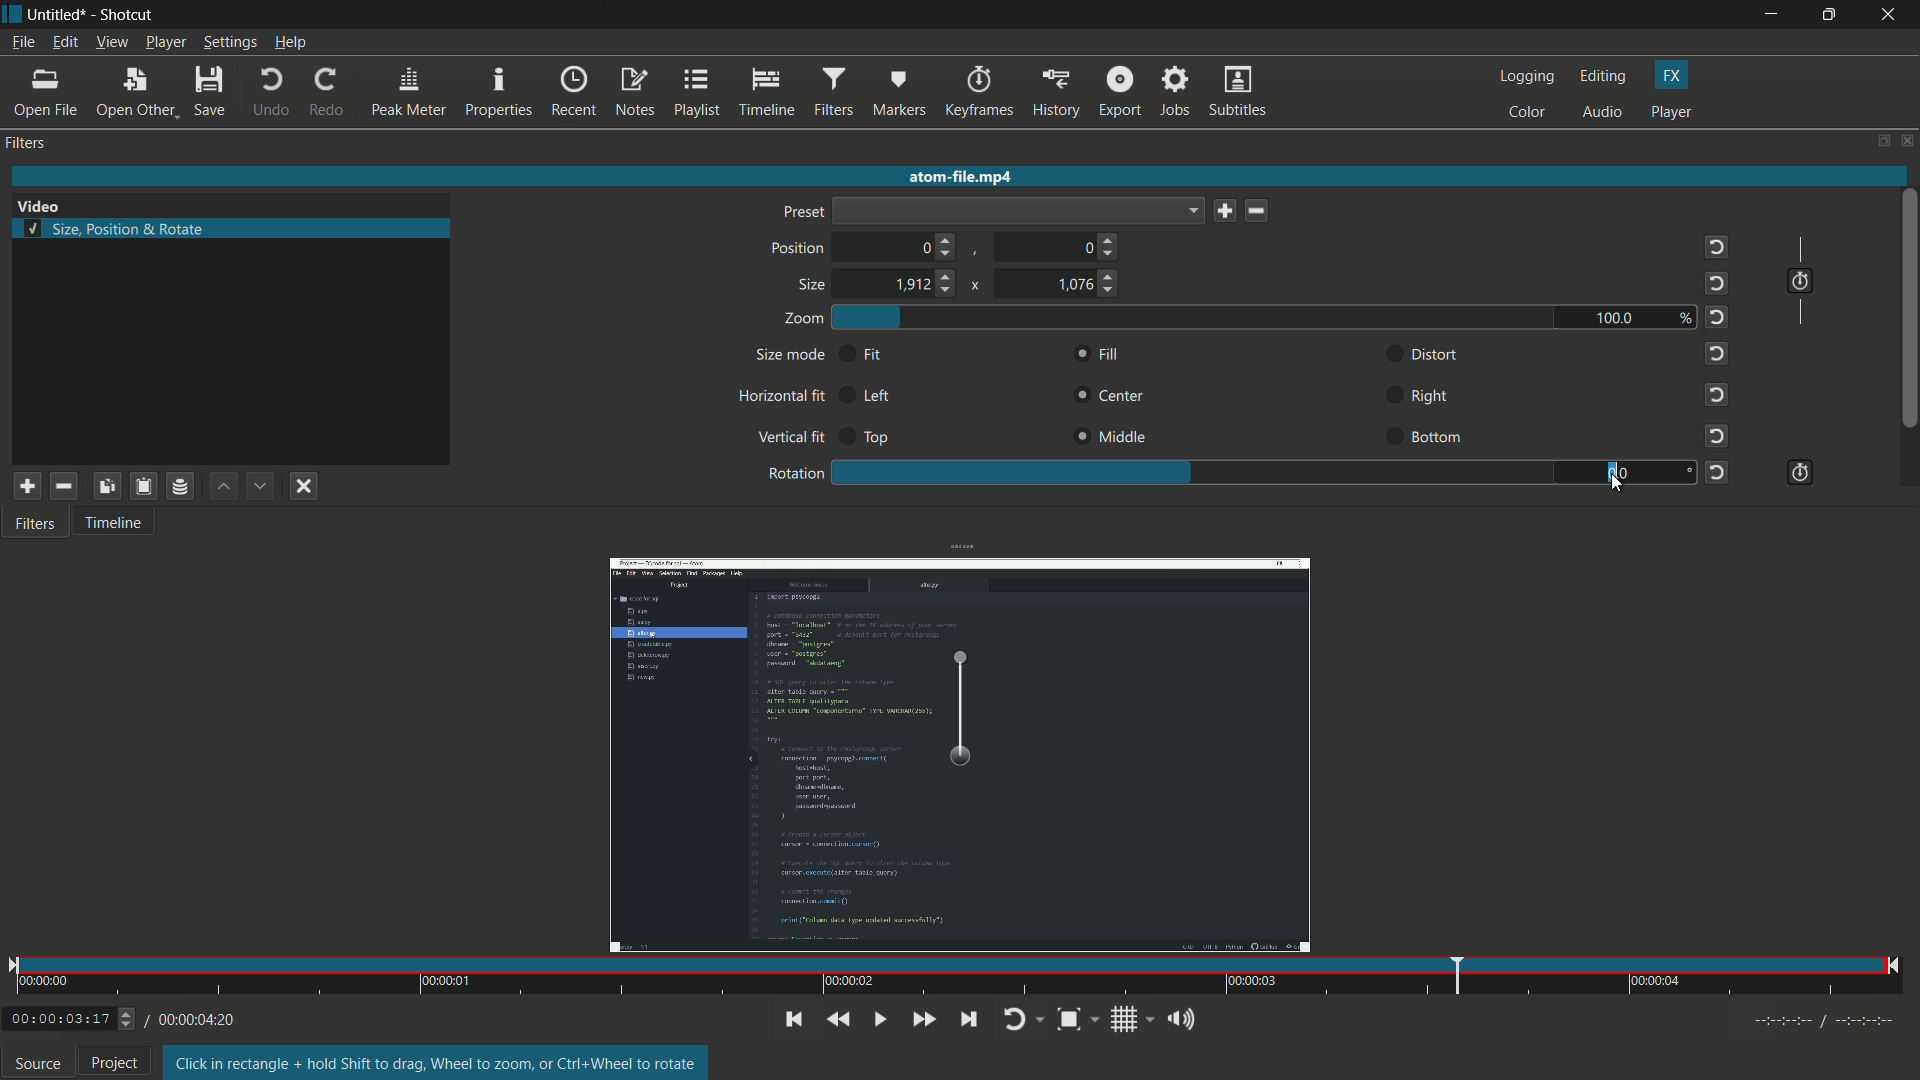 This screenshot has width=1920, height=1080. Describe the element at coordinates (799, 249) in the screenshot. I see `position` at that location.